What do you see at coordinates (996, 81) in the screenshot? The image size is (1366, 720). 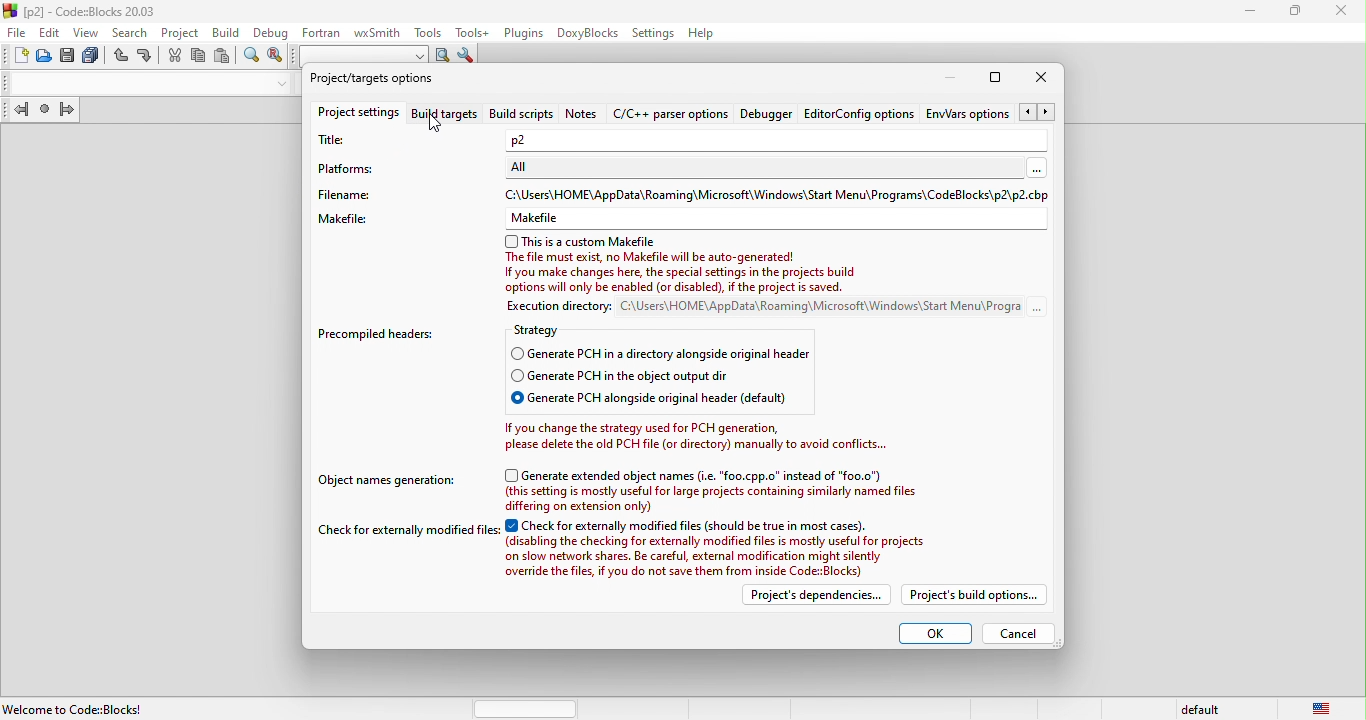 I see `maximize` at bounding box center [996, 81].